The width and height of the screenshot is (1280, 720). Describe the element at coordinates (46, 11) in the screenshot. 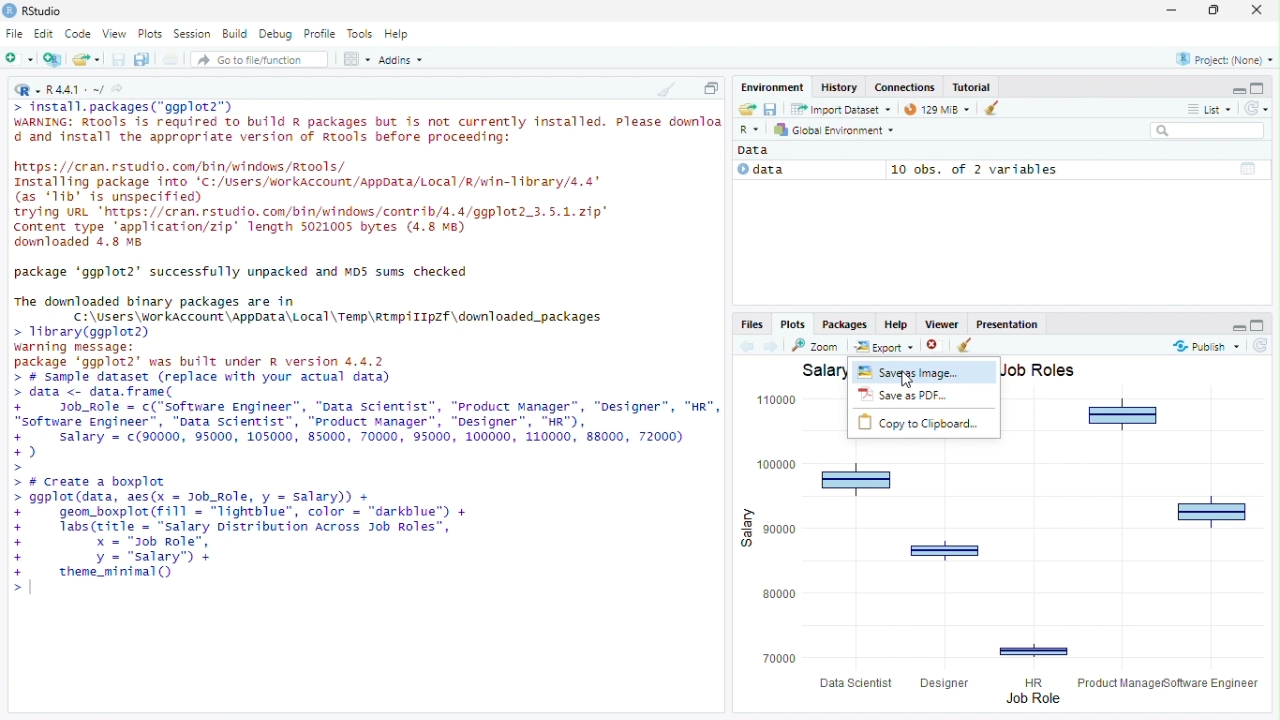

I see `RStudio` at that location.